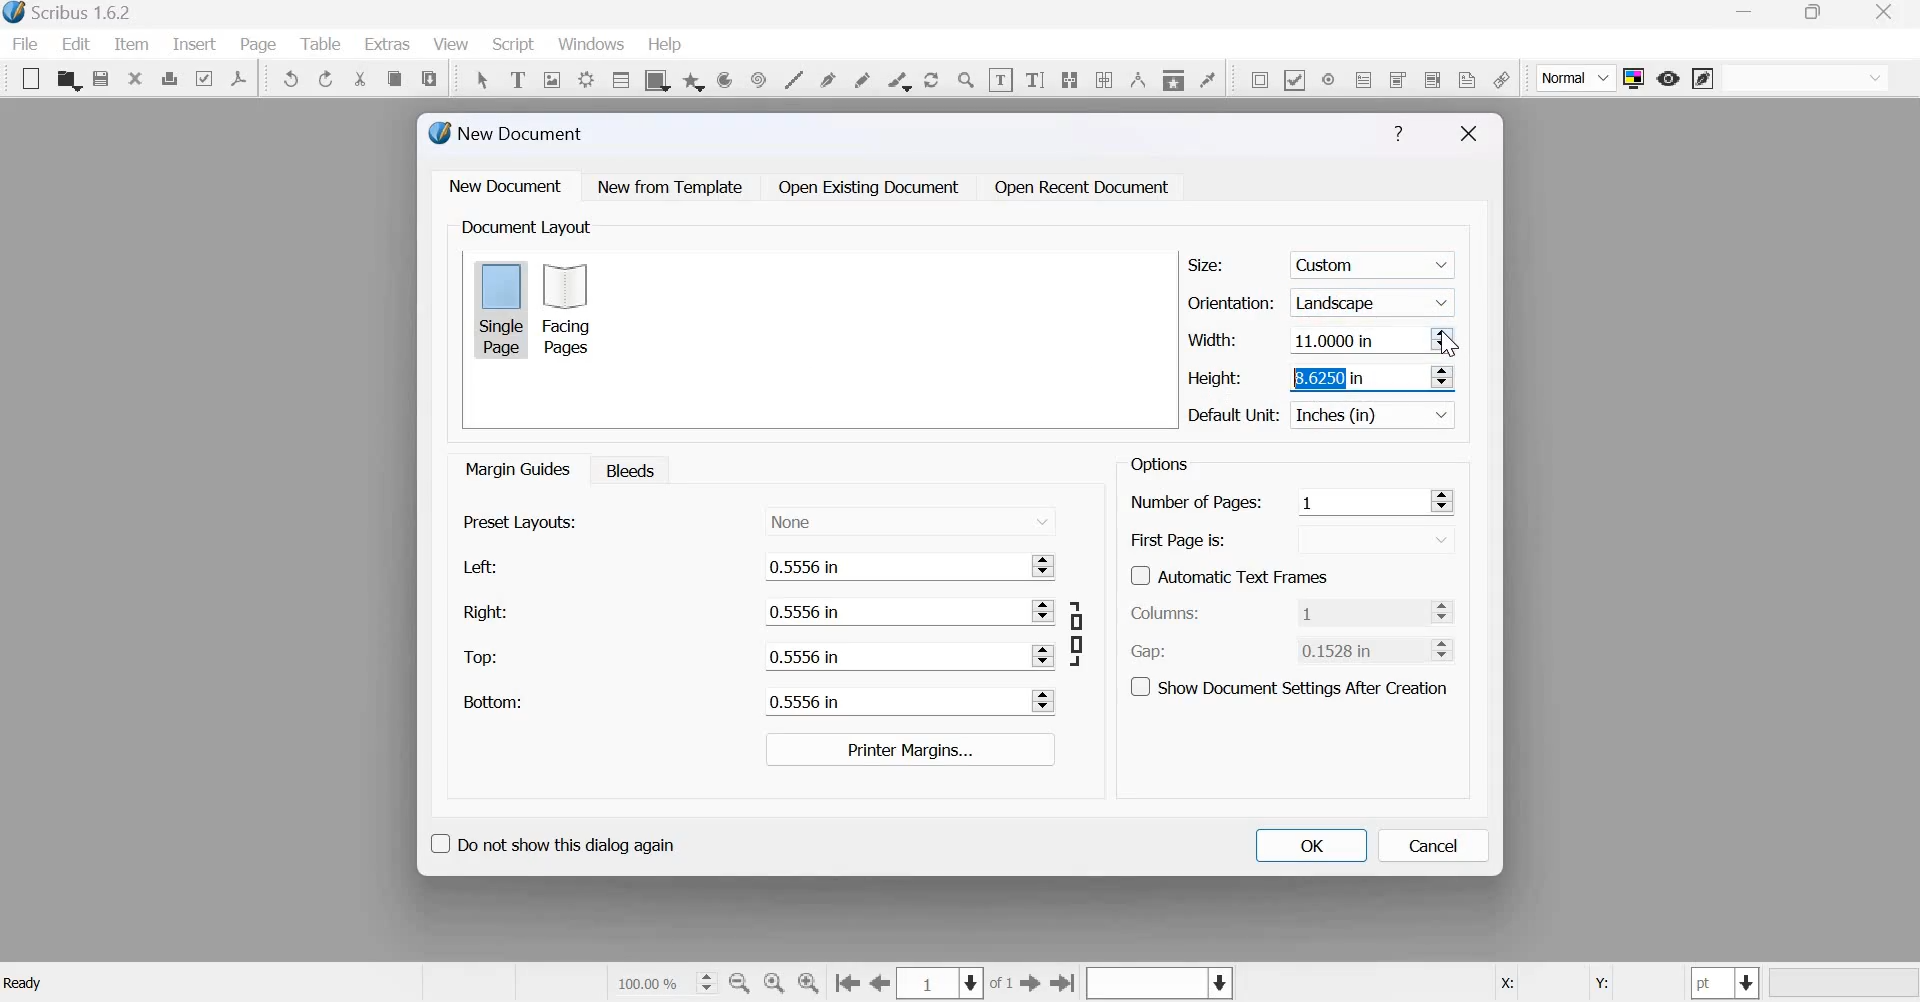 The width and height of the screenshot is (1920, 1002). I want to click on go to the next page, so click(1031, 982).